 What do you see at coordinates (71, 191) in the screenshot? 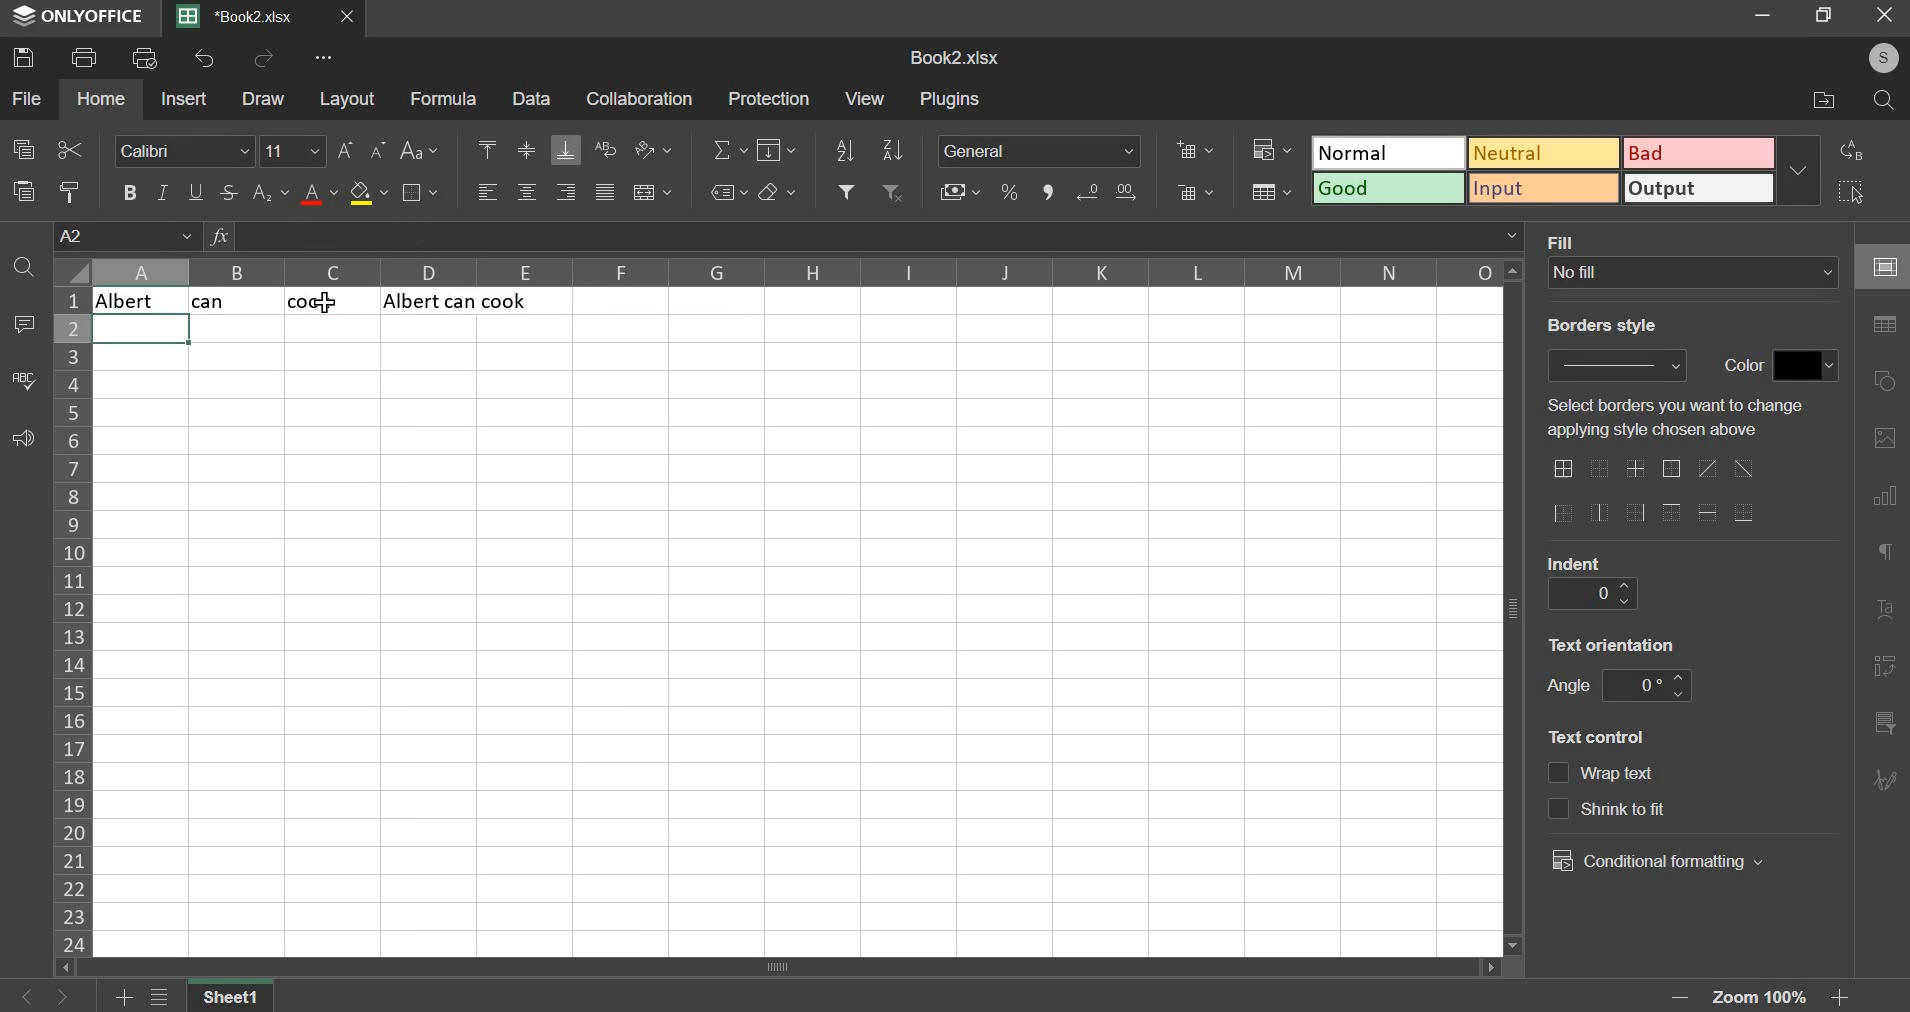
I see `copy style` at bounding box center [71, 191].